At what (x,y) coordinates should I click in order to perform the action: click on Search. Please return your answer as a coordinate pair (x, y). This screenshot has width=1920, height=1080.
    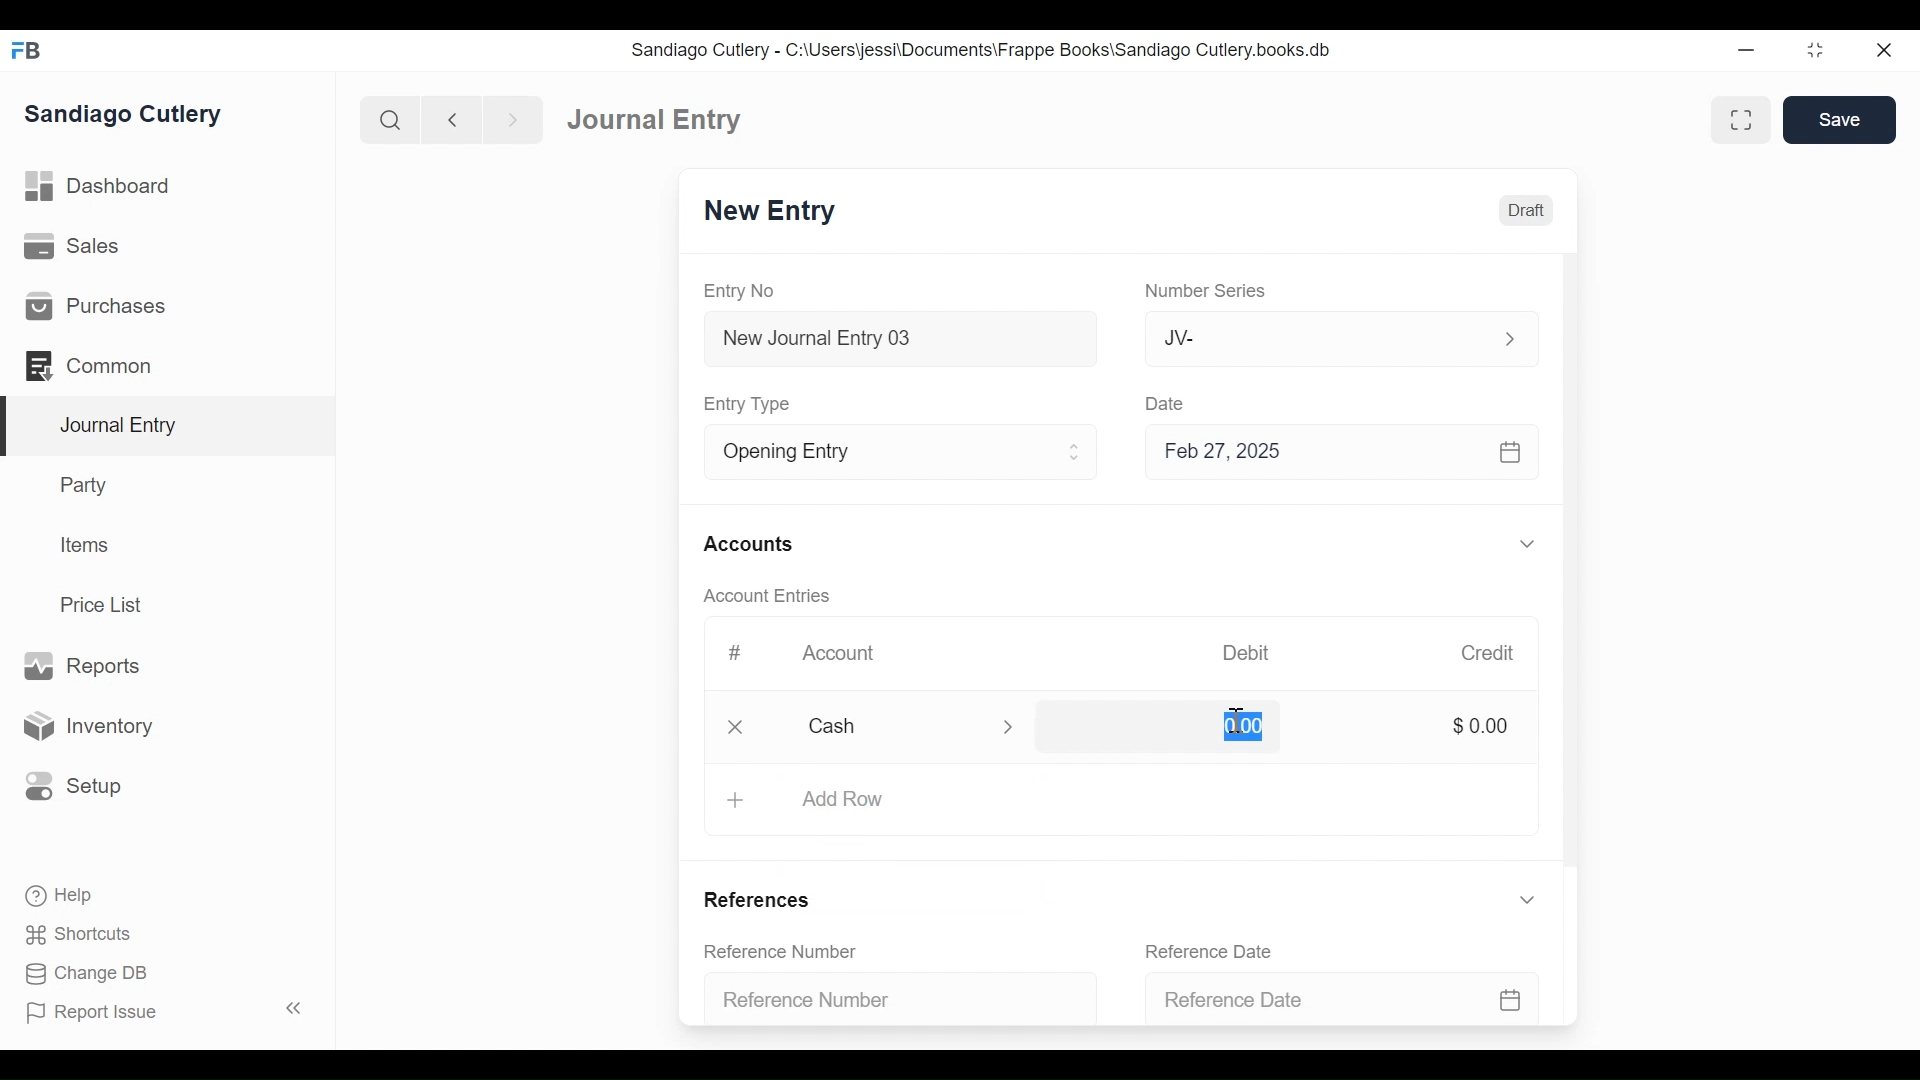
    Looking at the image, I should click on (388, 119).